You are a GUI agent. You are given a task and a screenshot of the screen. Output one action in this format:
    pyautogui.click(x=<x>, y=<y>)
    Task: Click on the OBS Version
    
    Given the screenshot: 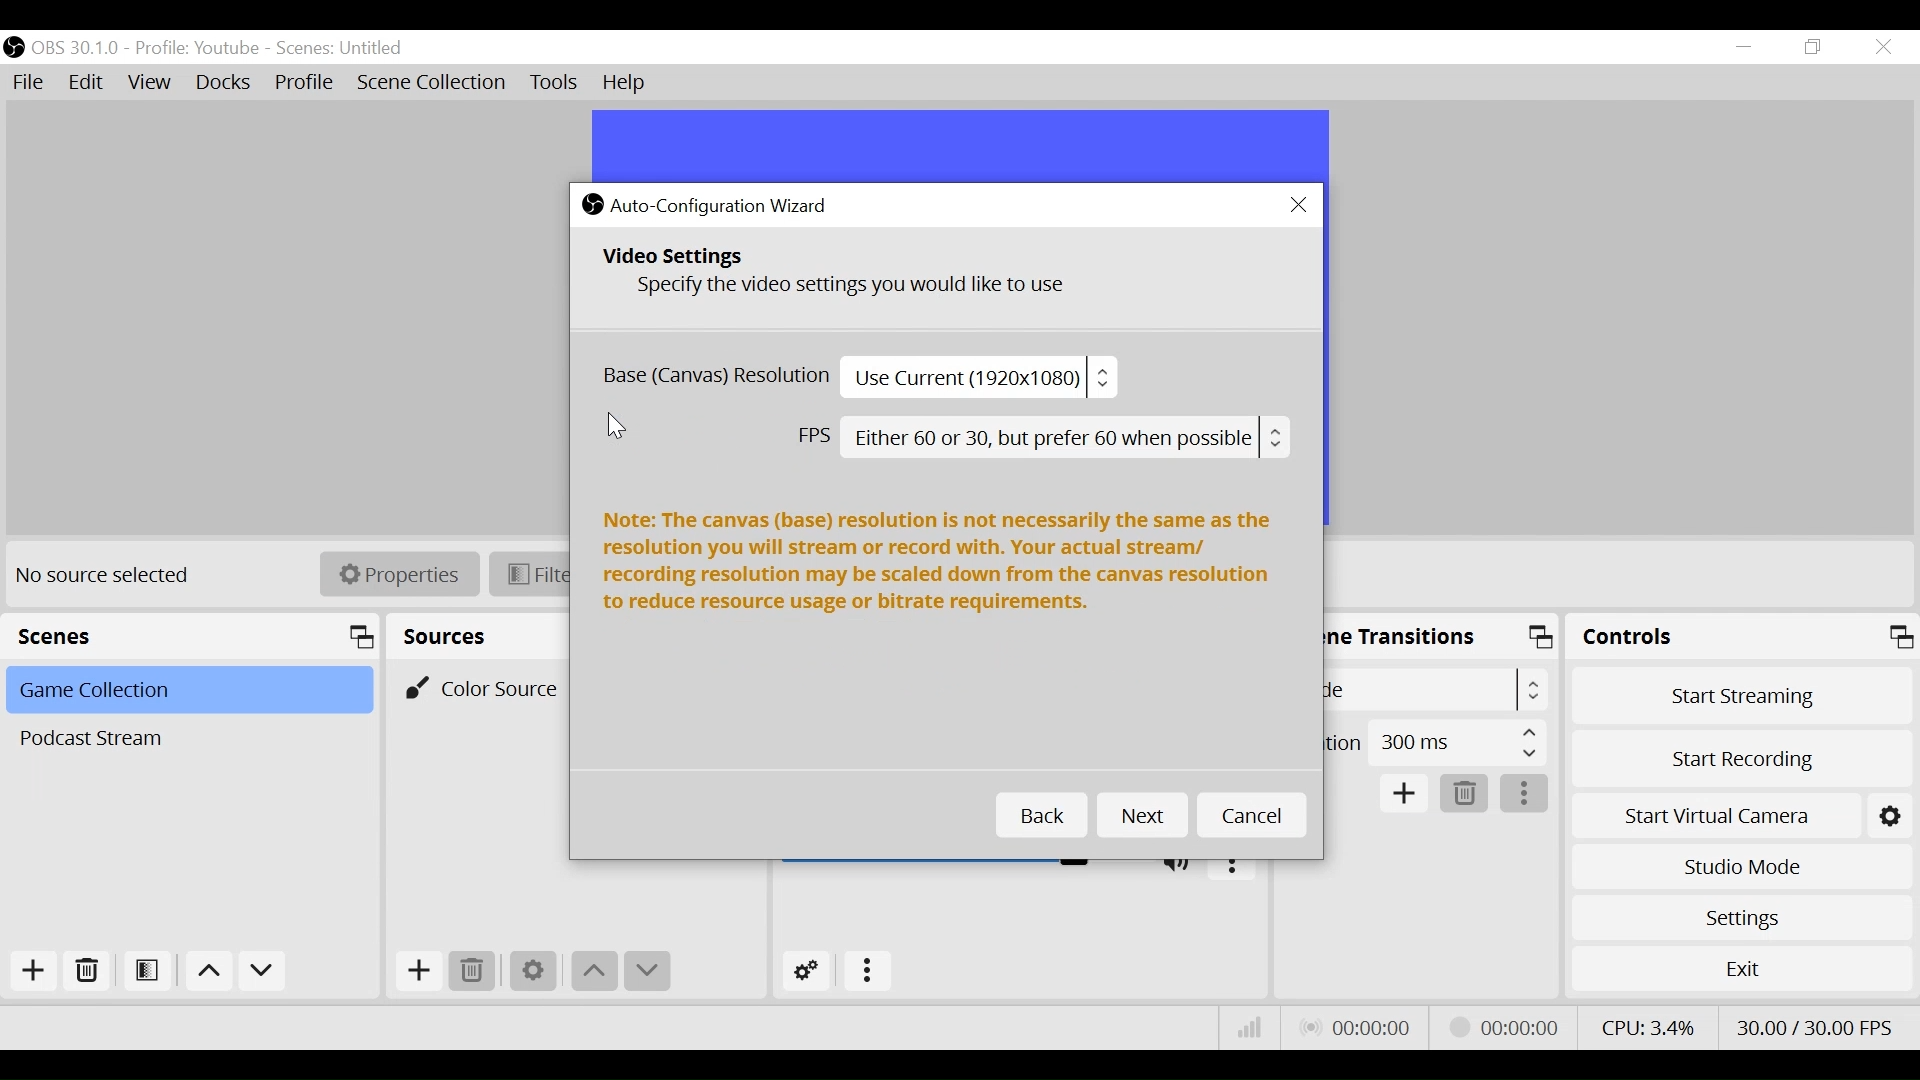 What is the action you would take?
    pyautogui.click(x=76, y=49)
    